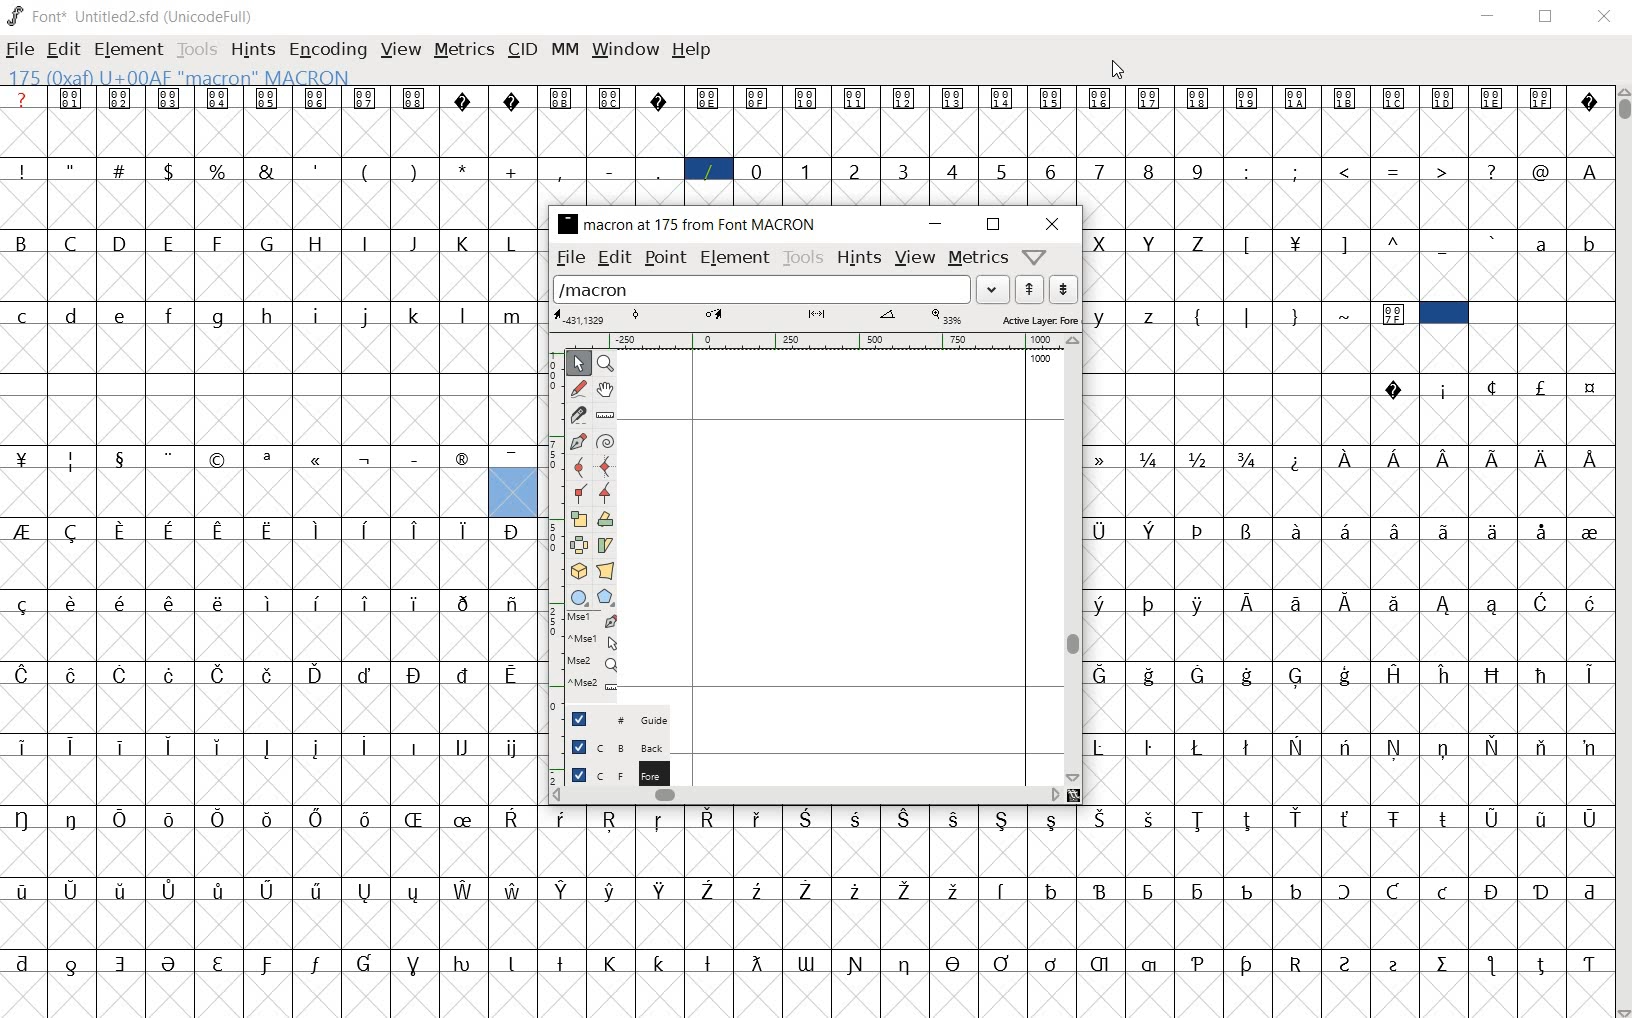 This screenshot has width=1632, height=1018. What do you see at coordinates (1541, 964) in the screenshot?
I see `Symbol` at bounding box center [1541, 964].